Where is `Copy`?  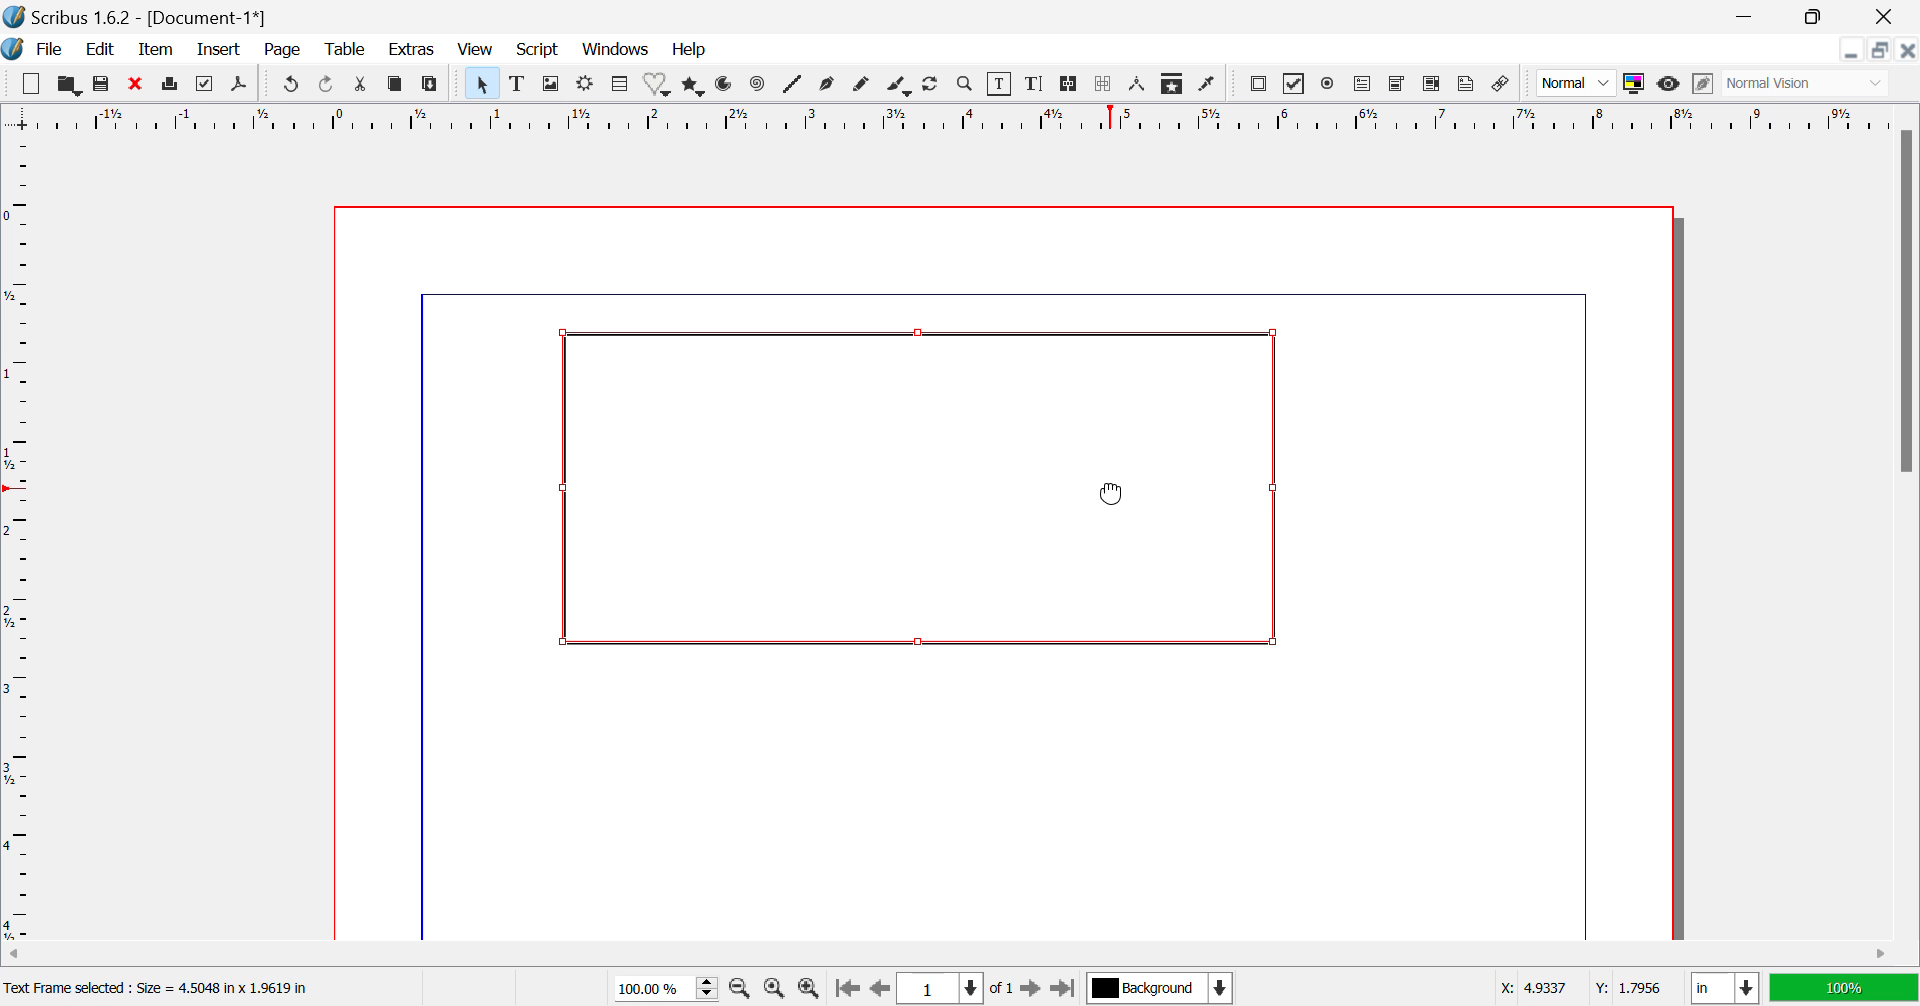 Copy is located at coordinates (396, 84).